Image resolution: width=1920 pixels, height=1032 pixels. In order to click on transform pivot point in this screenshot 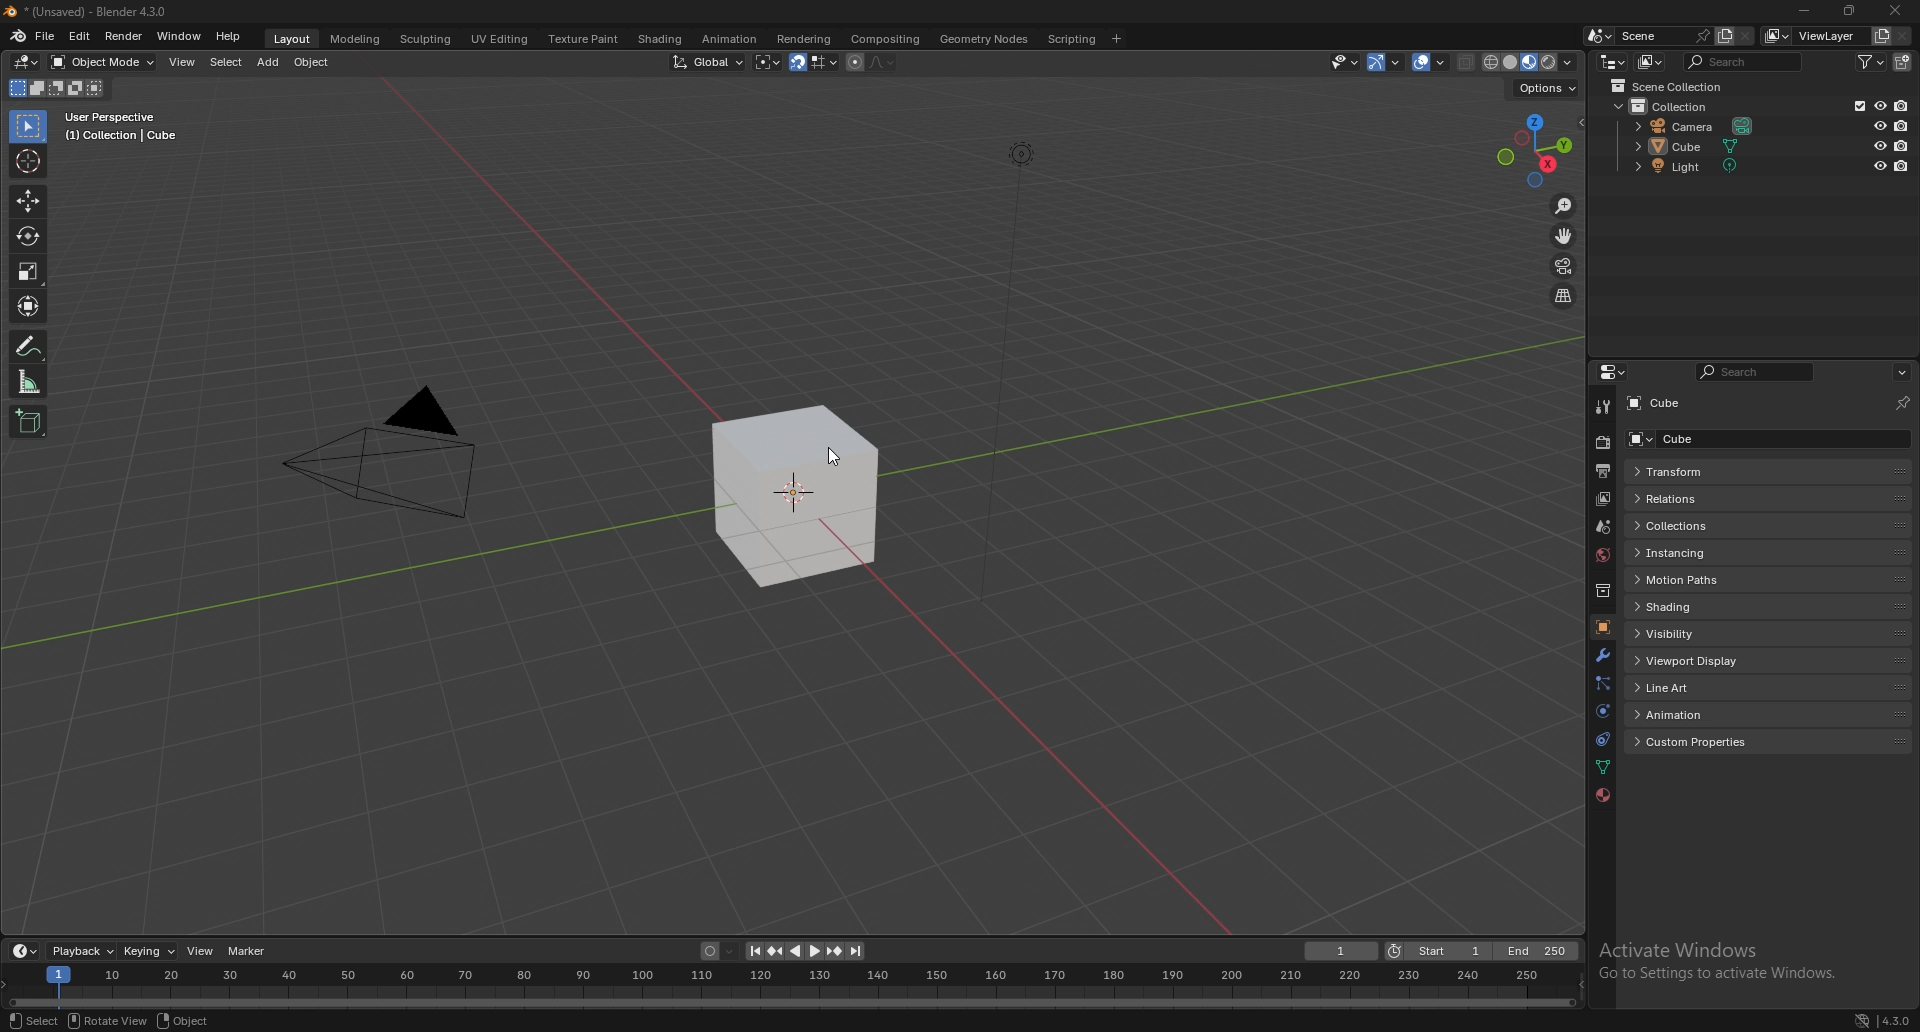, I will do `click(768, 62)`.